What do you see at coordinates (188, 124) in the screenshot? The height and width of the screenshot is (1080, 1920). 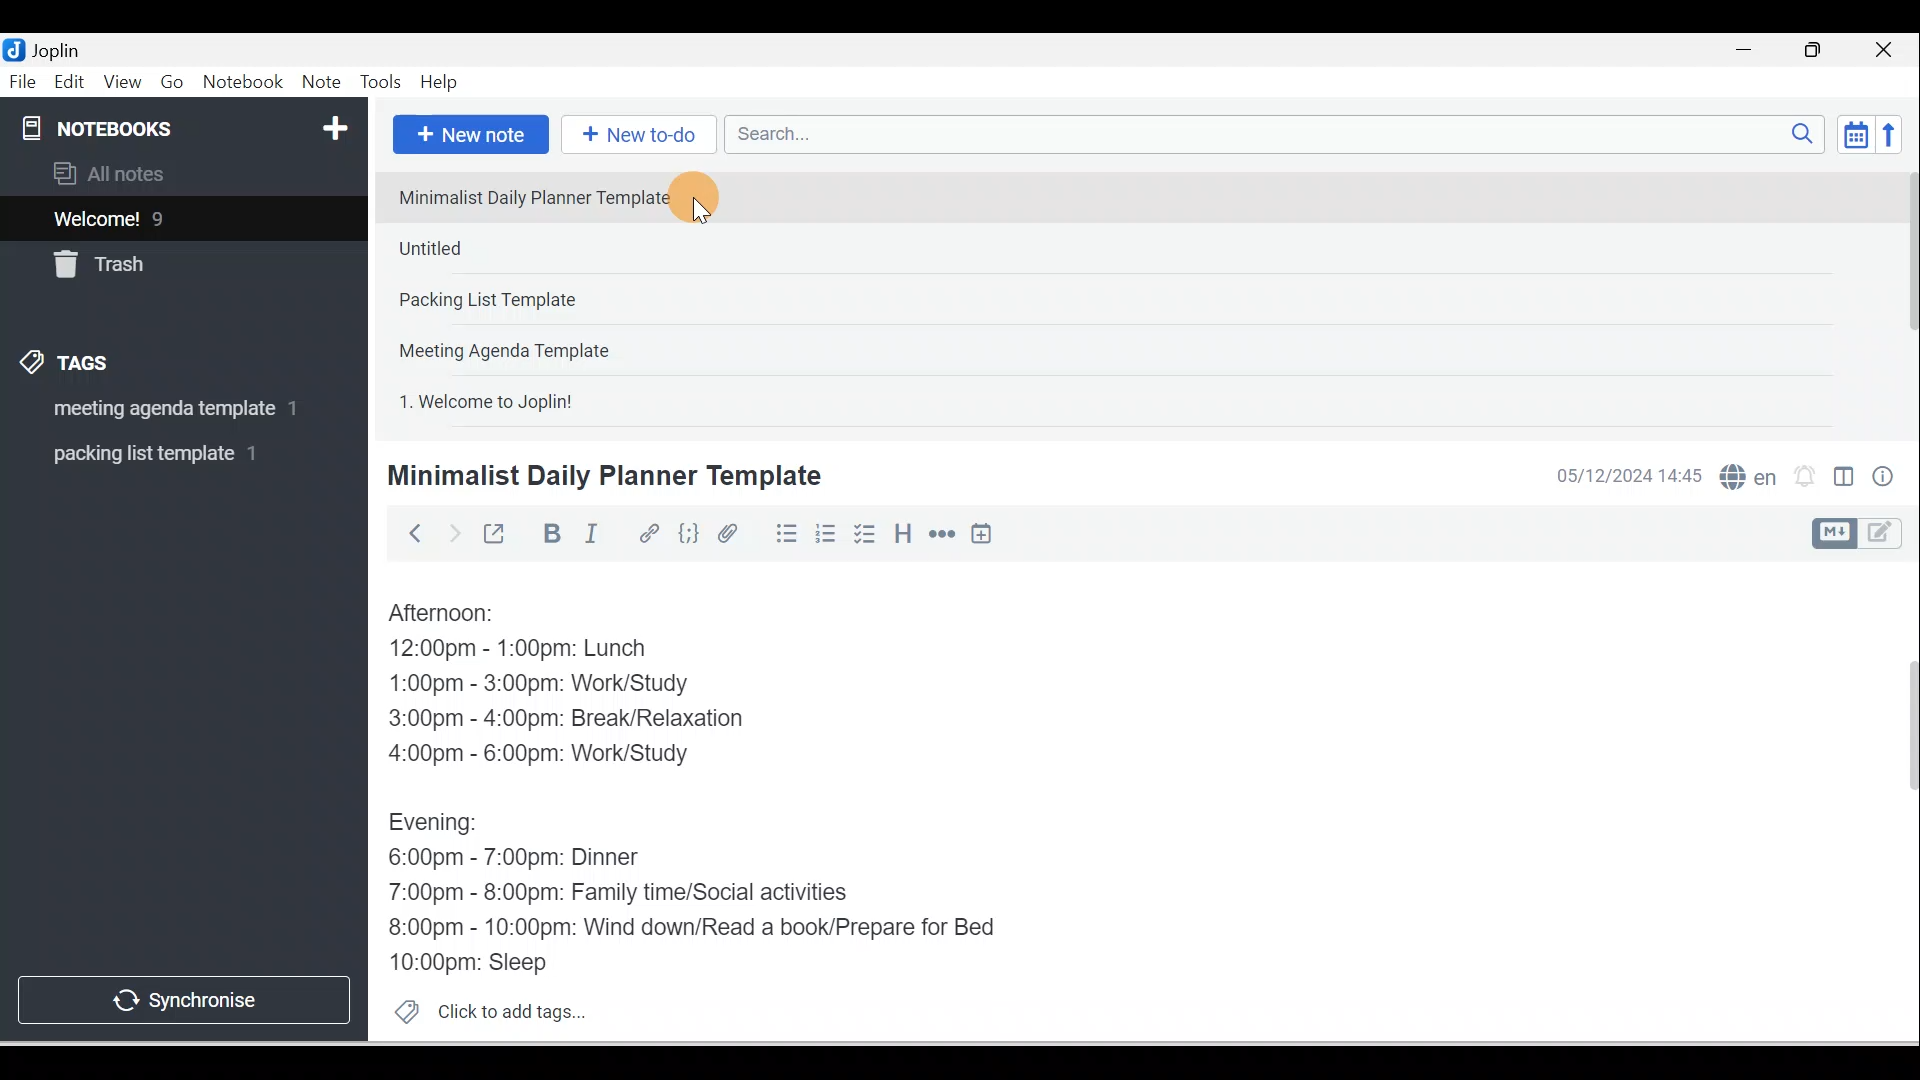 I see `Notebooks` at bounding box center [188, 124].